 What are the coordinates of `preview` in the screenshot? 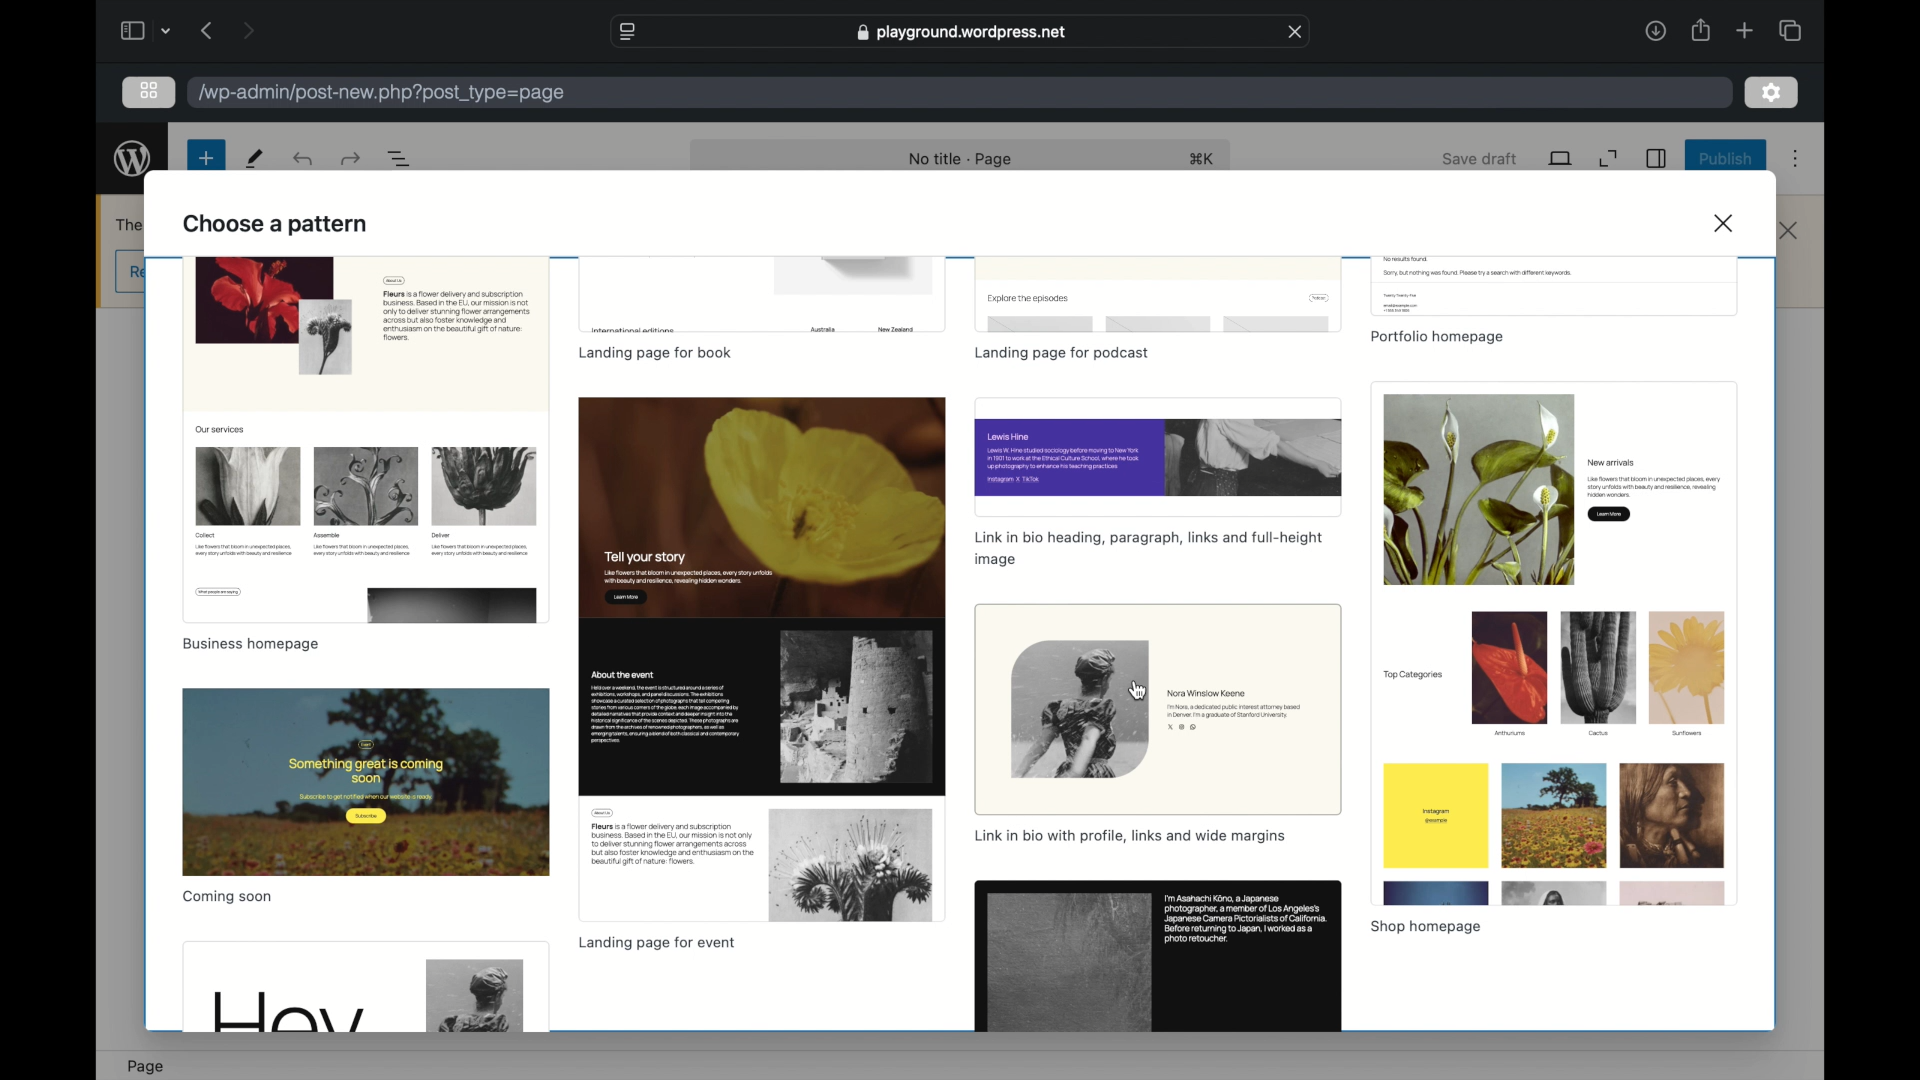 It's located at (760, 660).